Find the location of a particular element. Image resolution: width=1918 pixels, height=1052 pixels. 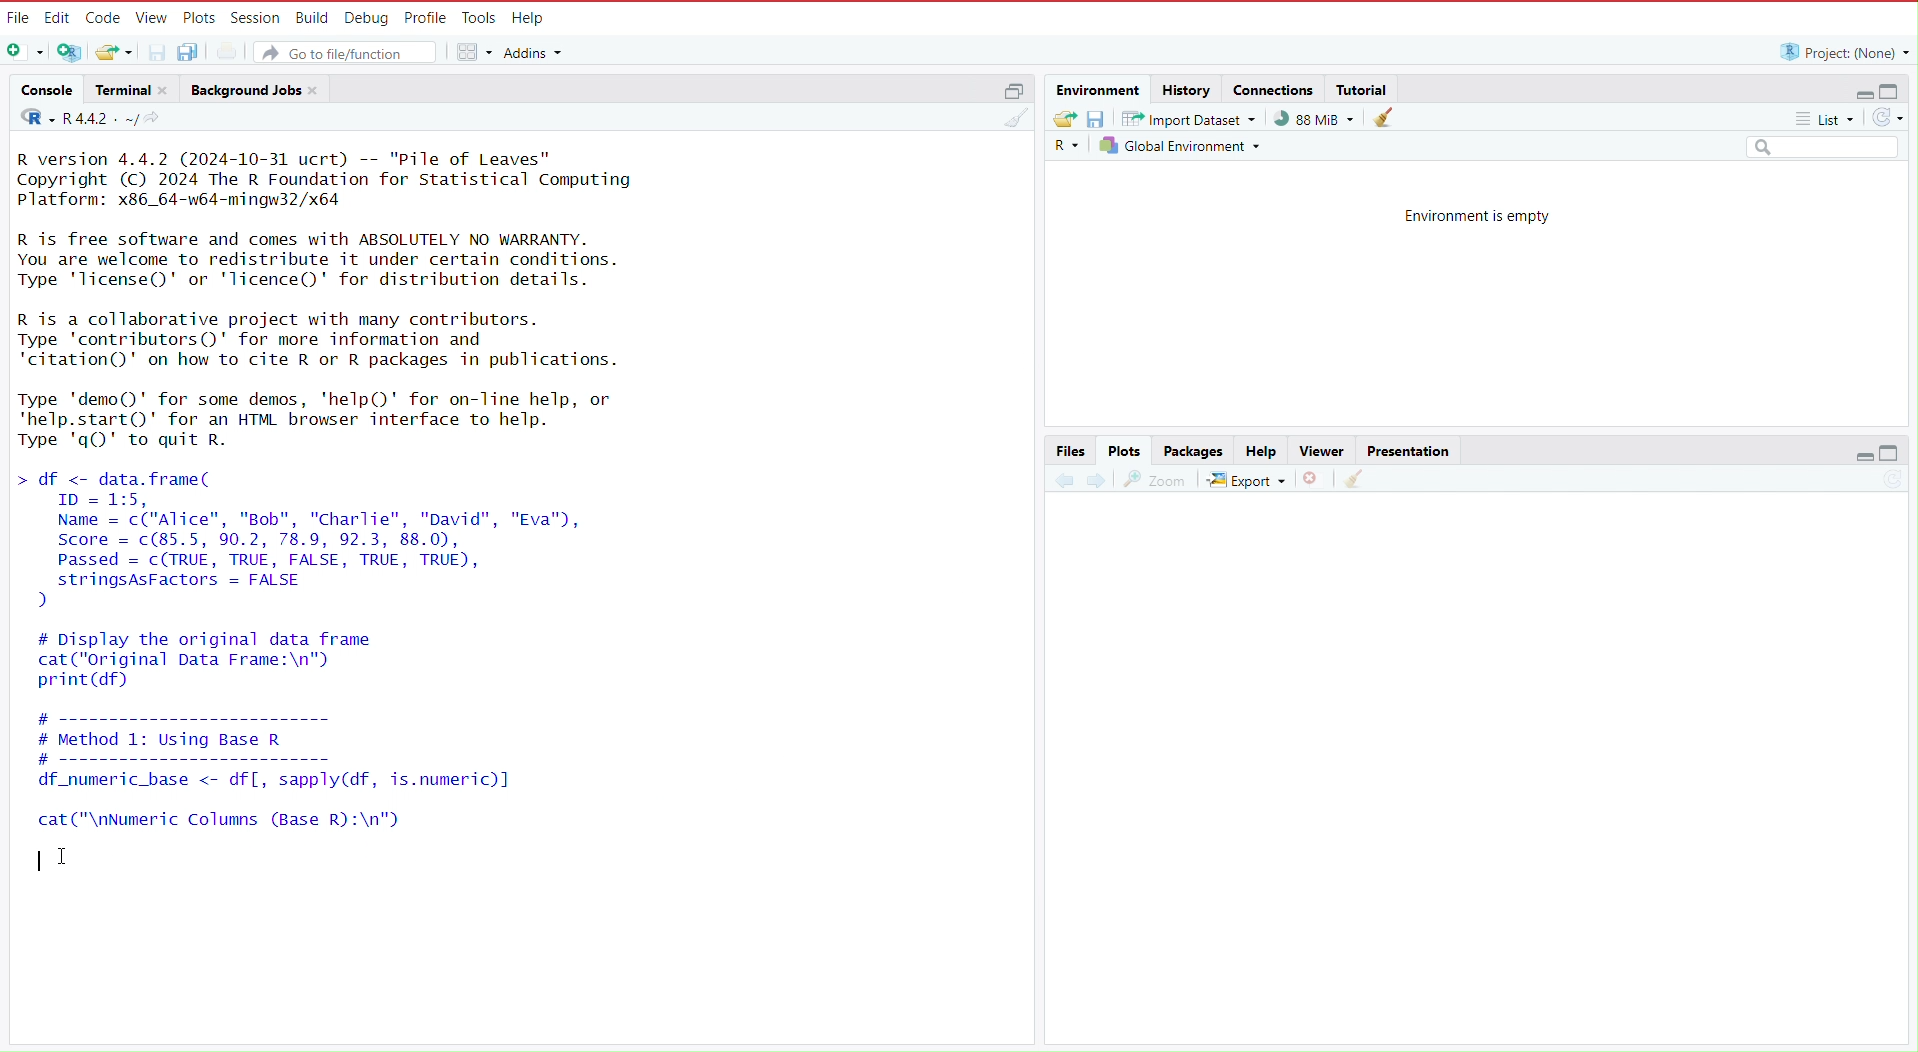

minimize is located at coordinates (1862, 454).